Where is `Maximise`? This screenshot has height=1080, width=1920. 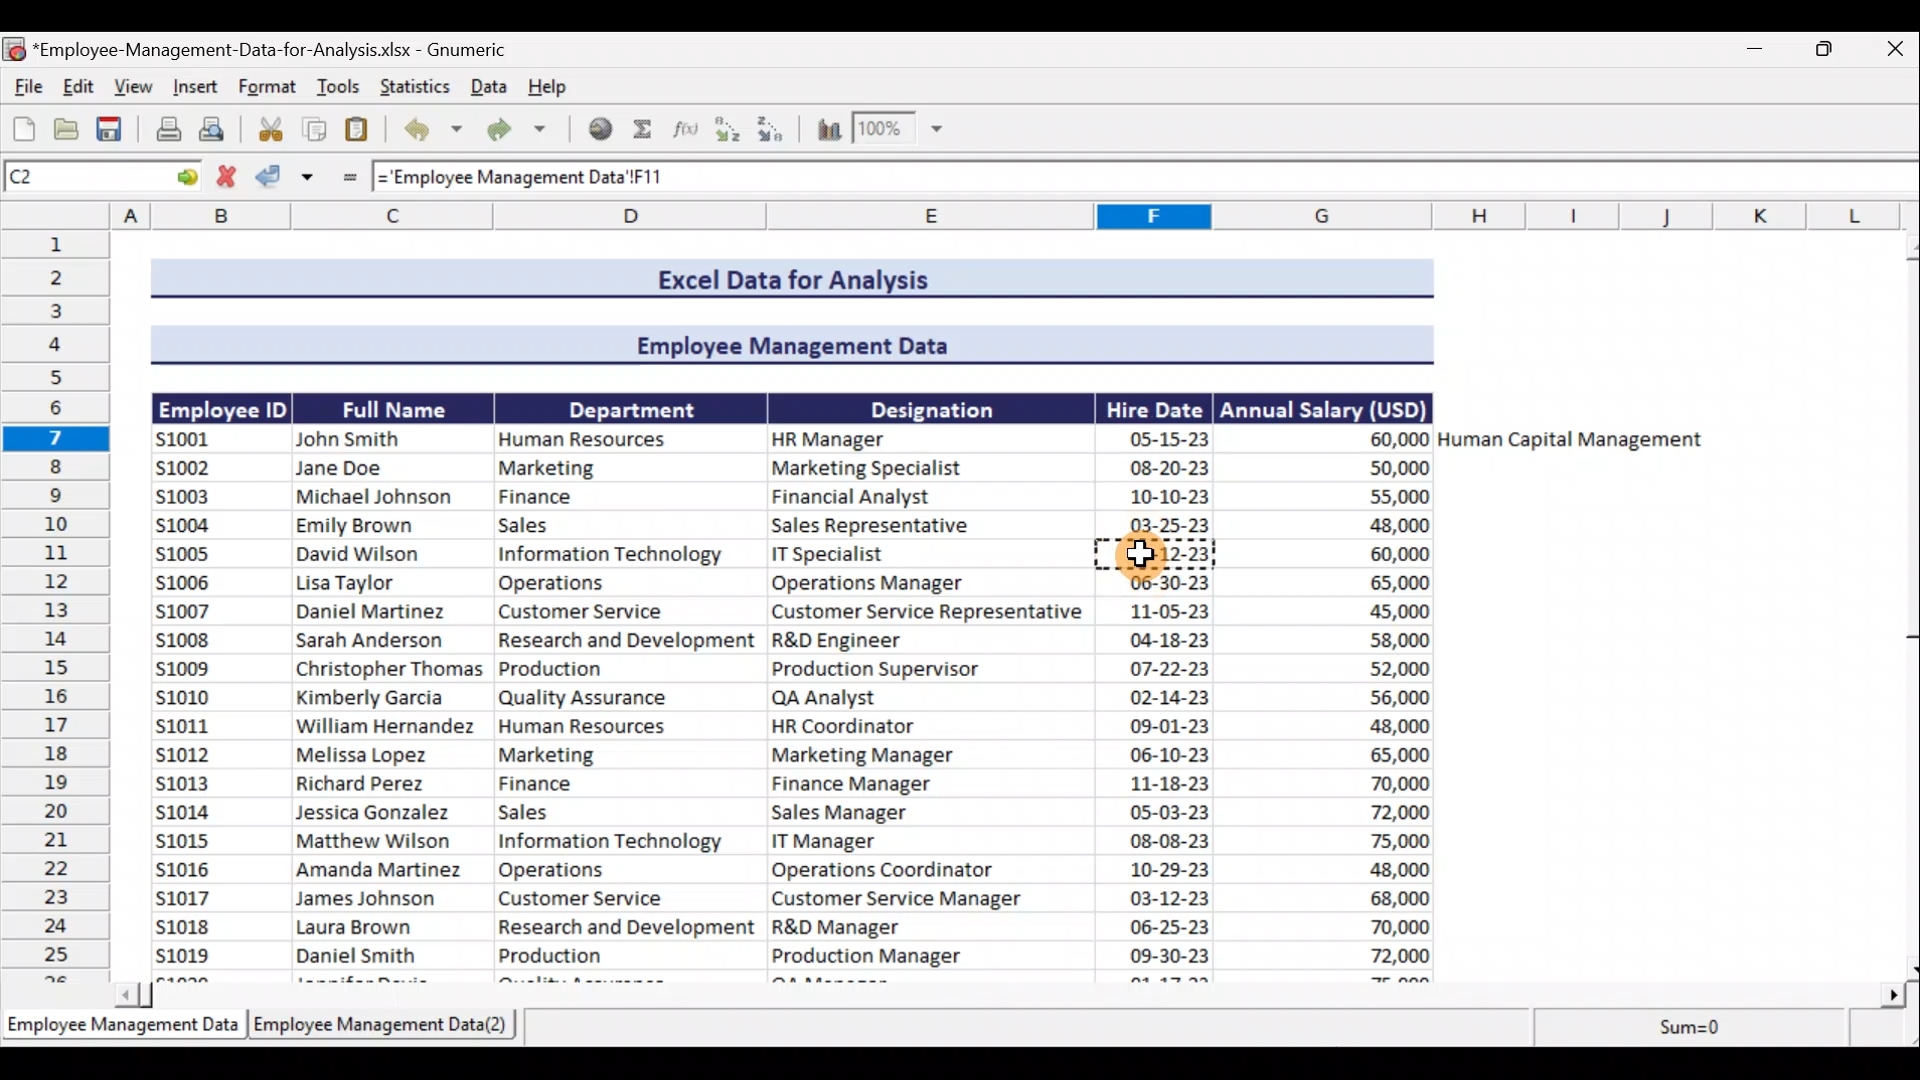
Maximise is located at coordinates (1833, 49).